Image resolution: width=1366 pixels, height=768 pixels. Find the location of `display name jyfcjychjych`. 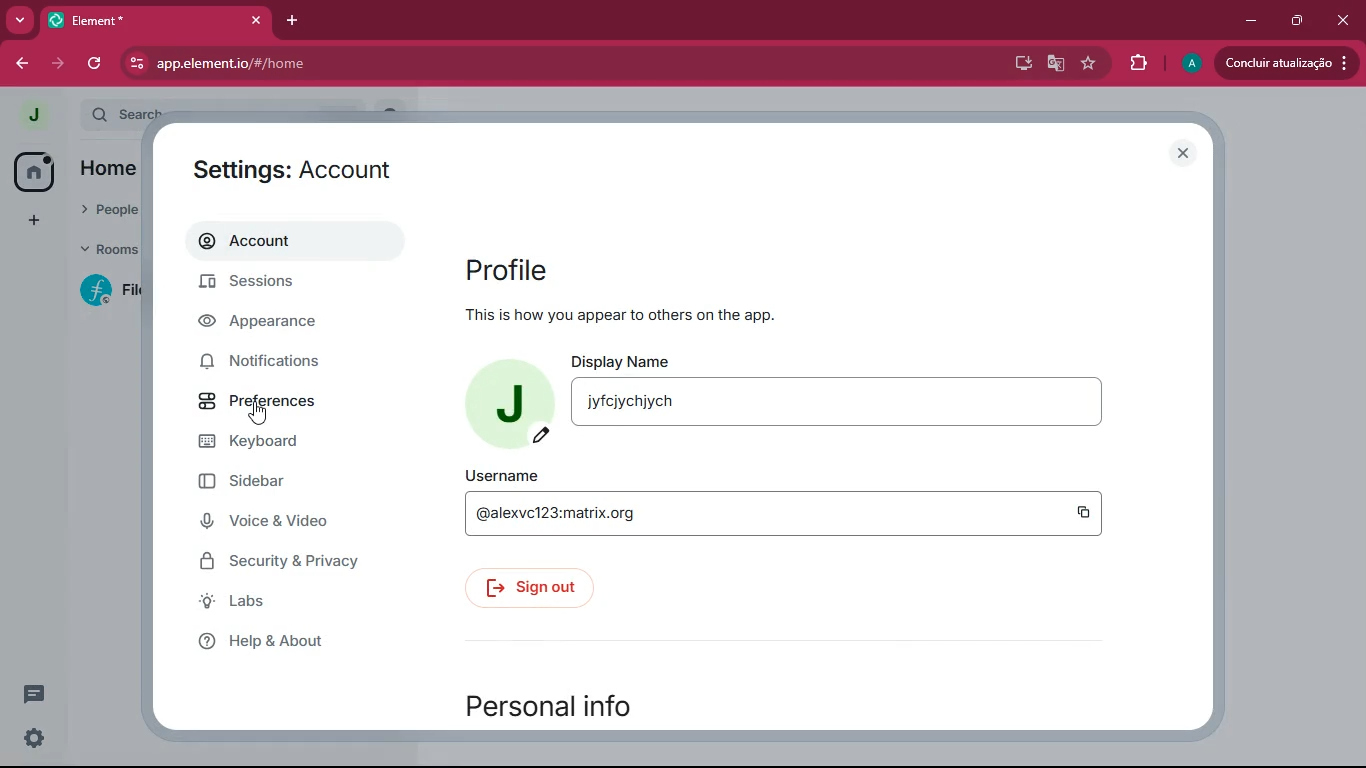

display name jyfcjychjych is located at coordinates (857, 395).